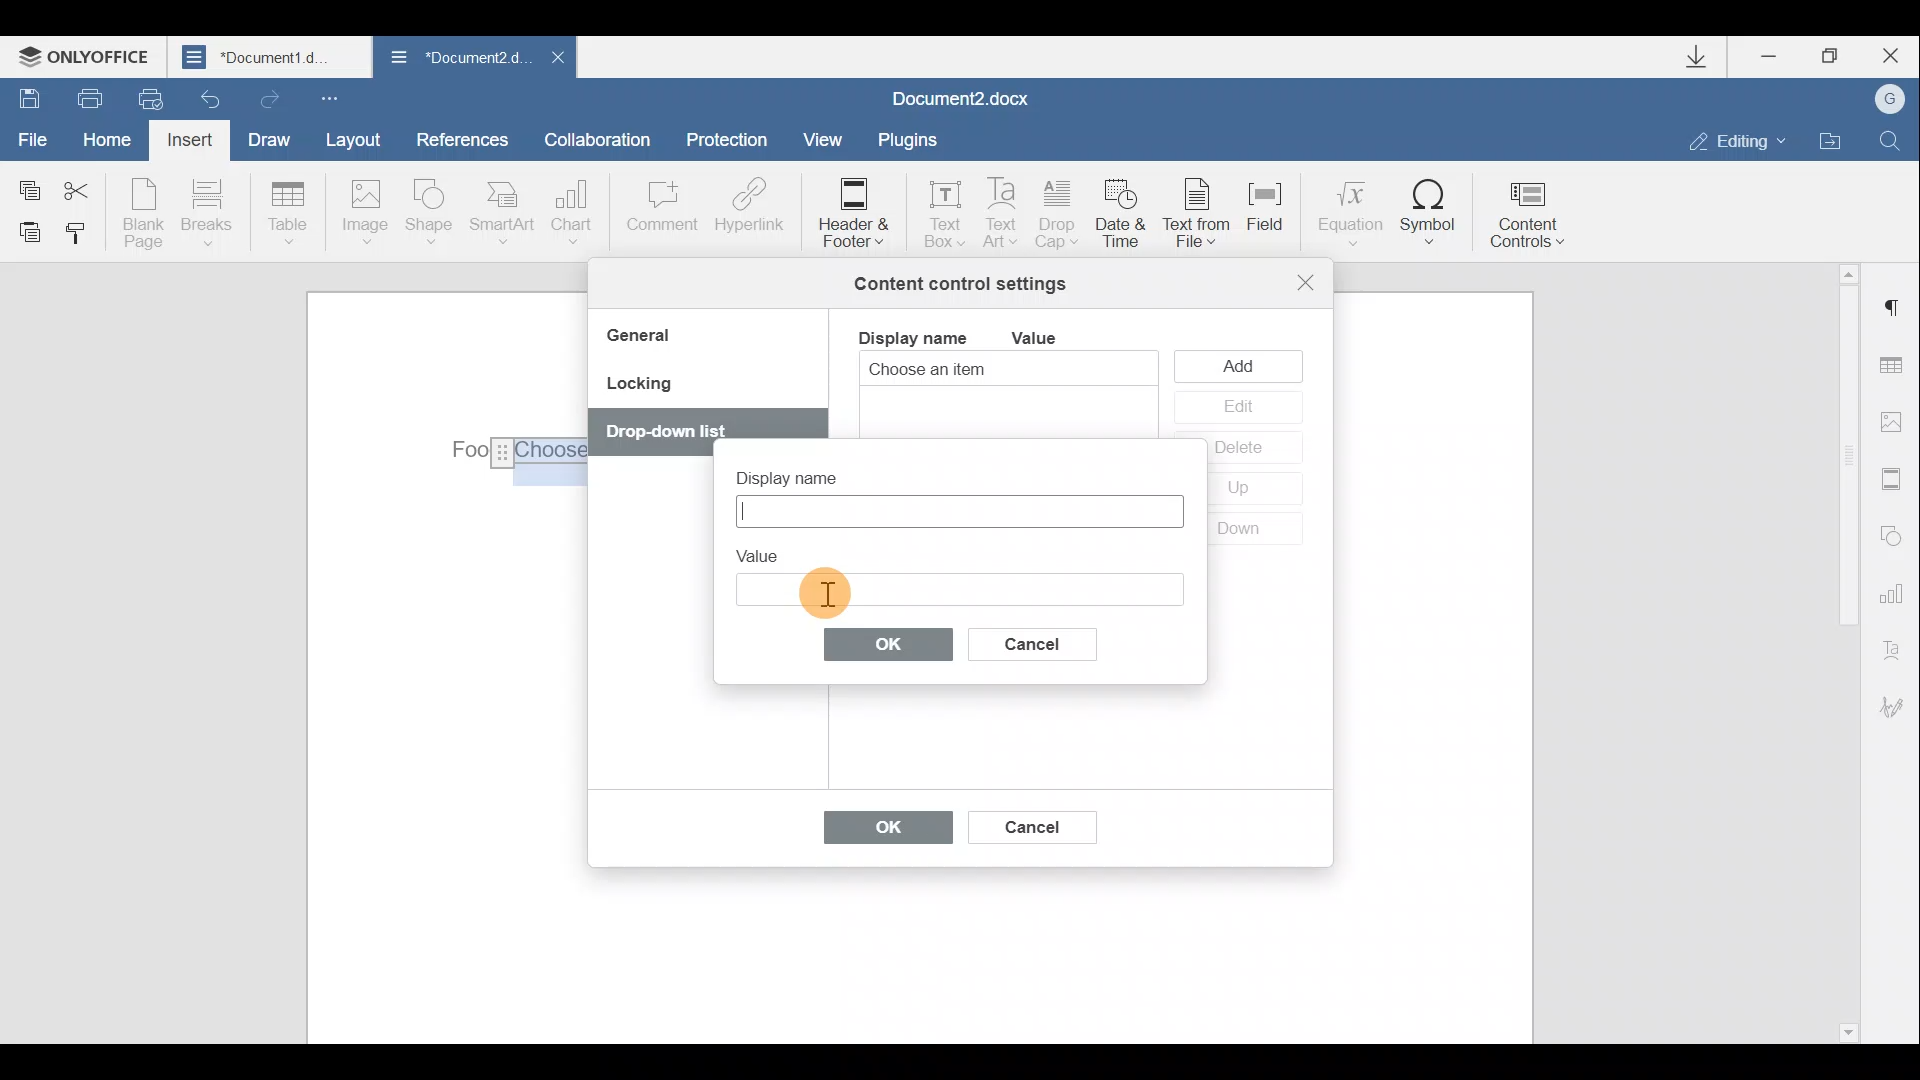 This screenshot has width=1920, height=1080. Describe the element at coordinates (143, 213) in the screenshot. I see `Blank page` at that location.